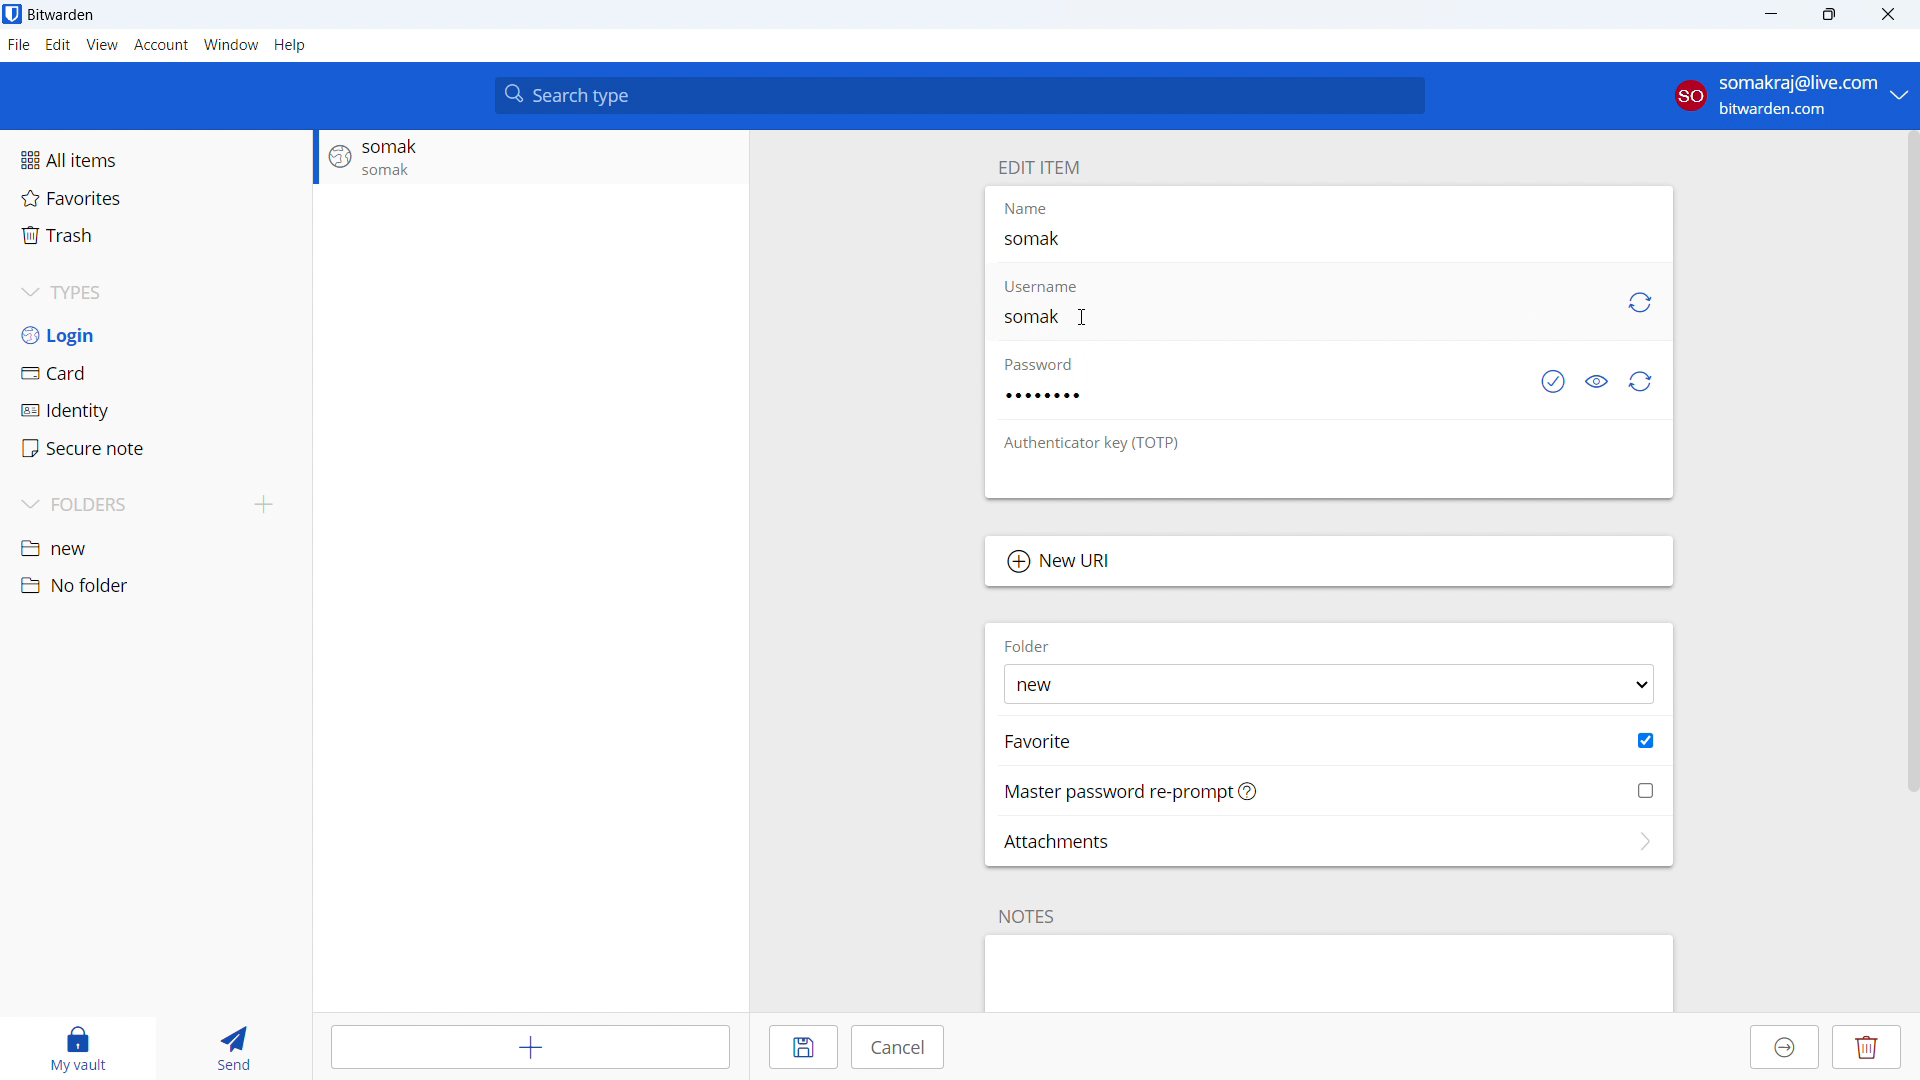  I want to click on add note, so click(1328, 975).